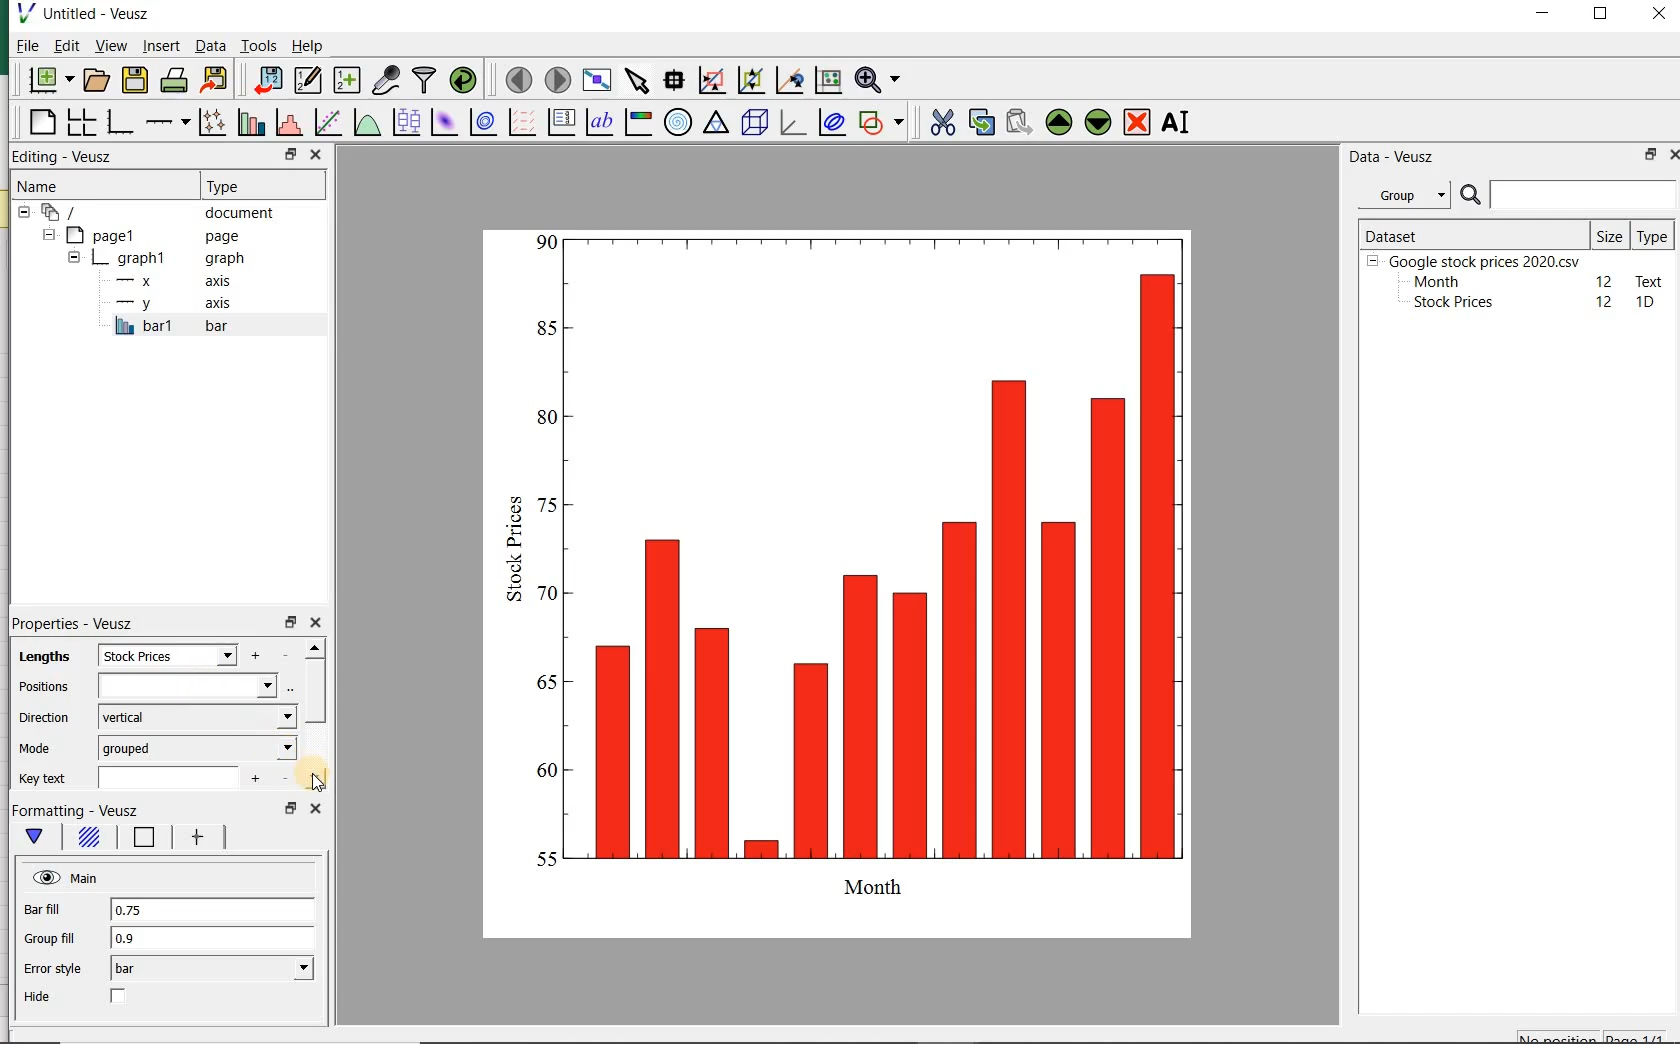 This screenshot has width=1680, height=1044. I want to click on move the selected widget down, so click(1098, 122).